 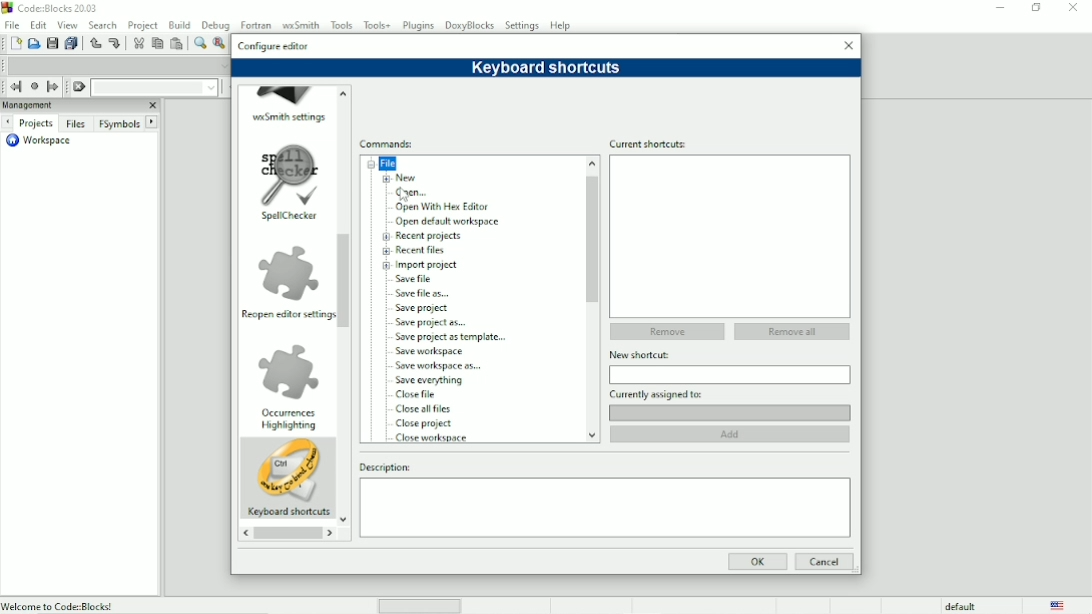 What do you see at coordinates (792, 331) in the screenshot?
I see `Remove all` at bounding box center [792, 331].